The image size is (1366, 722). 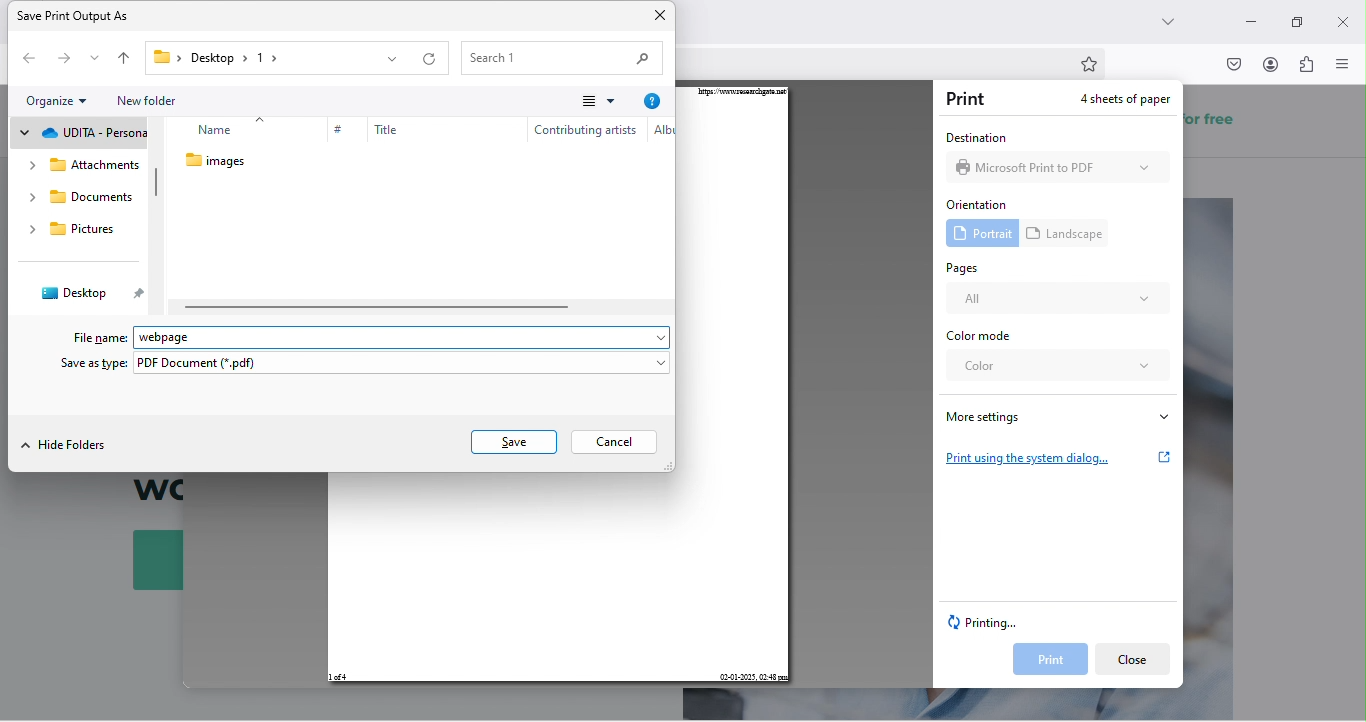 I want to click on account, so click(x=1271, y=64).